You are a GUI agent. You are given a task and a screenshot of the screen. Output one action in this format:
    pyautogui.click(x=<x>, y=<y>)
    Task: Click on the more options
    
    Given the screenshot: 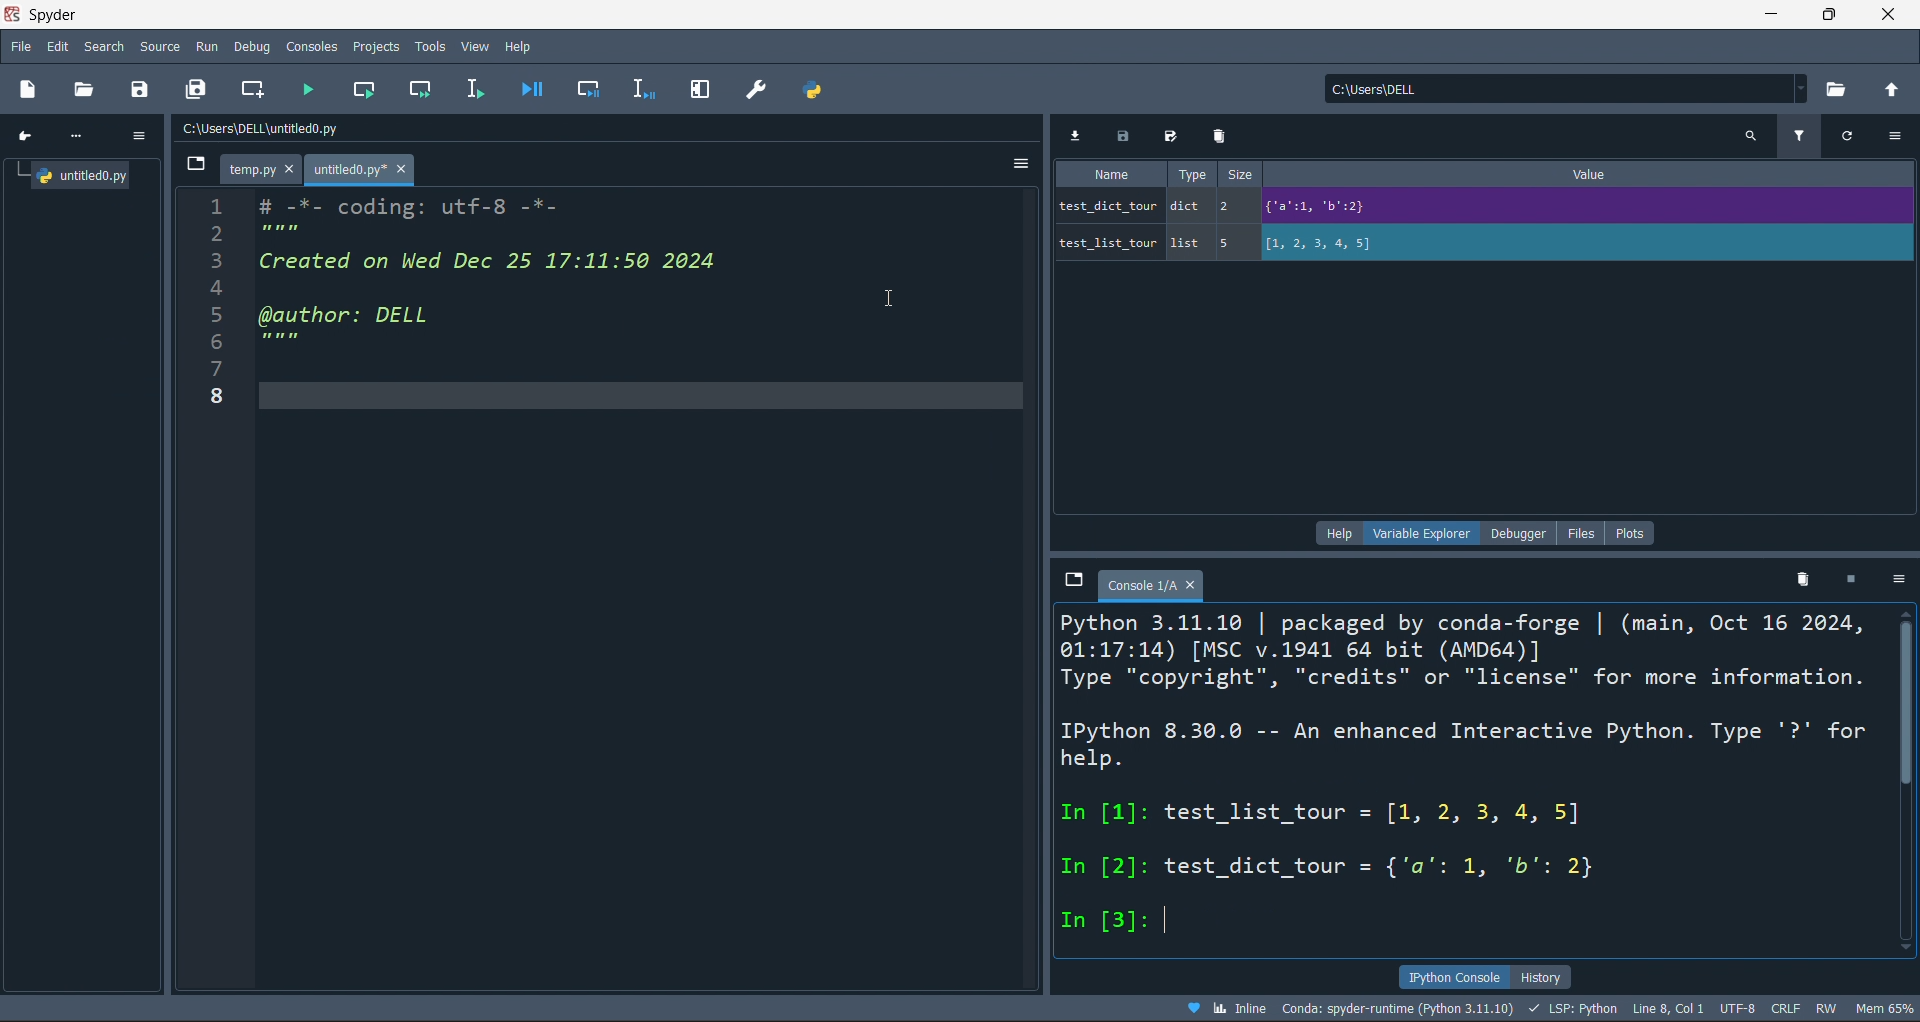 What is the action you would take?
    pyautogui.click(x=1894, y=138)
    